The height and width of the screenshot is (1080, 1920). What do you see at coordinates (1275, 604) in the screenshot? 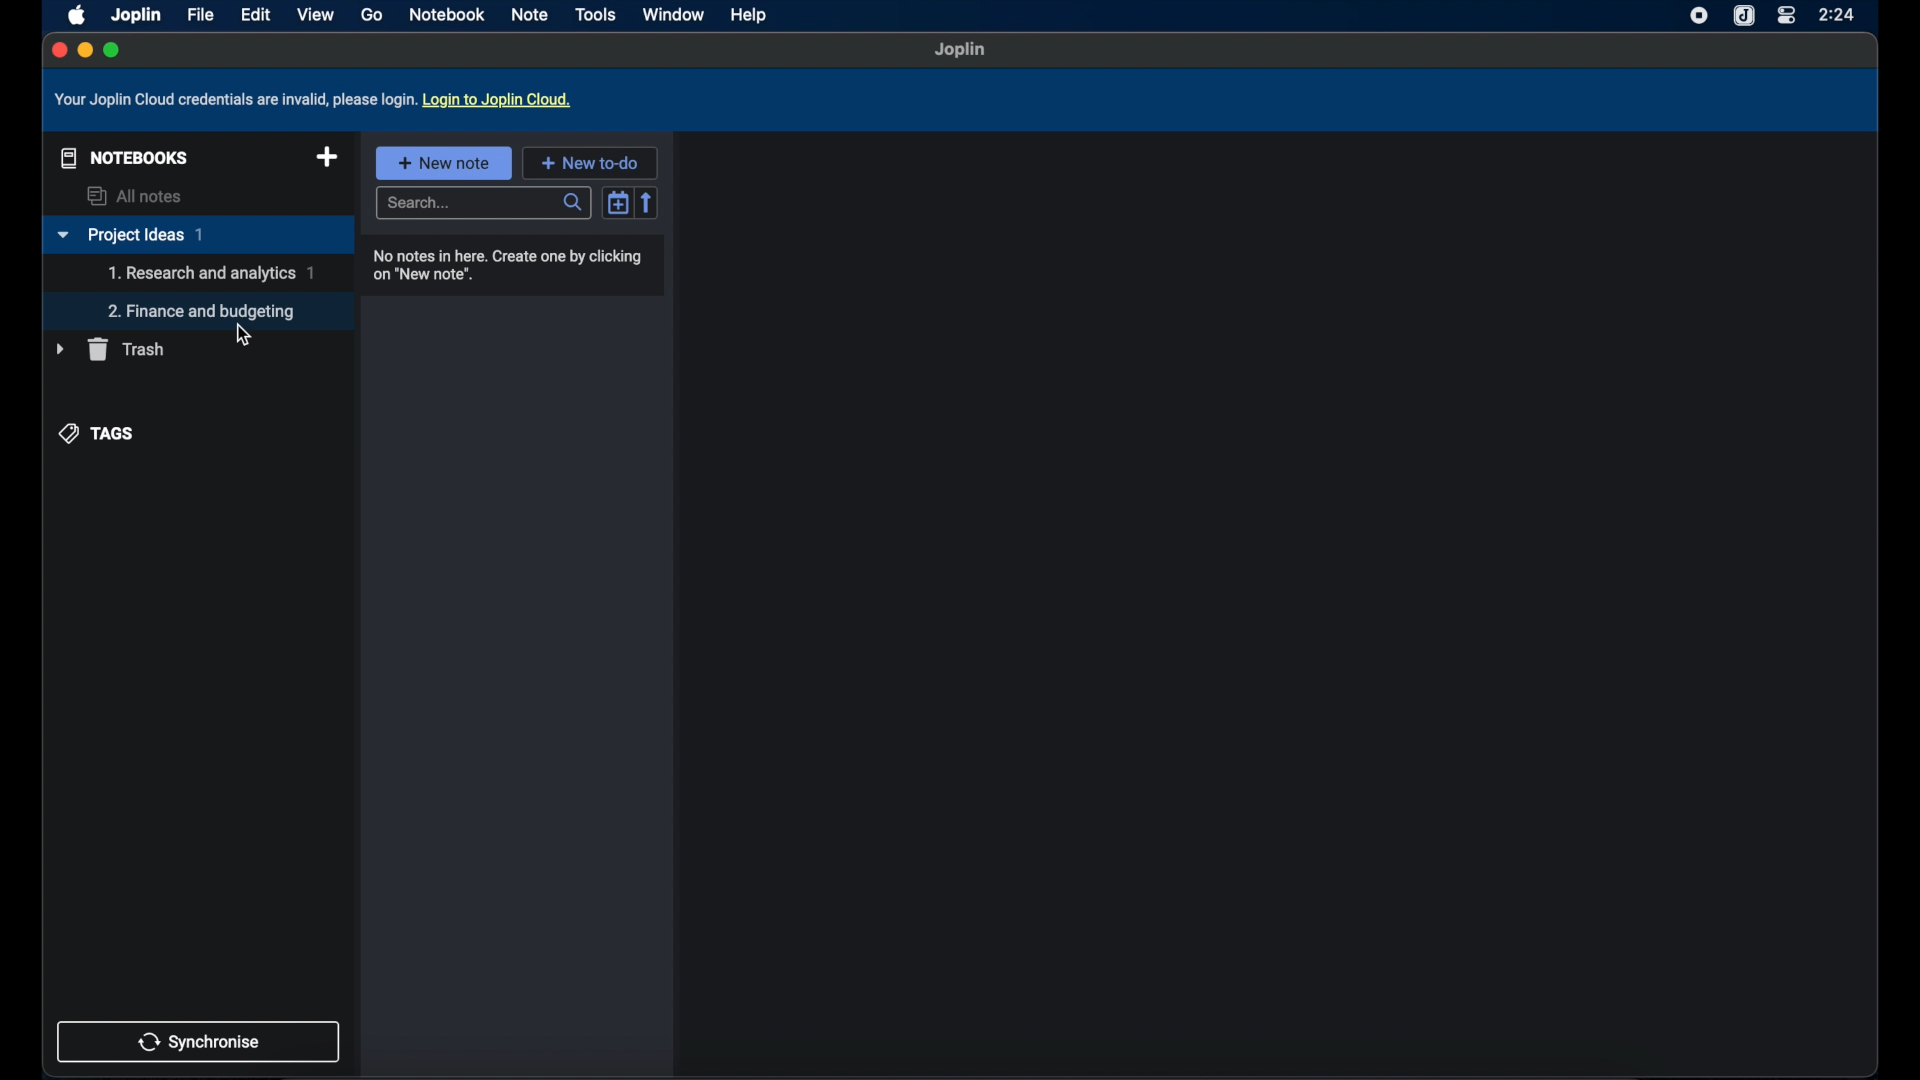
I see `empty state` at bounding box center [1275, 604].